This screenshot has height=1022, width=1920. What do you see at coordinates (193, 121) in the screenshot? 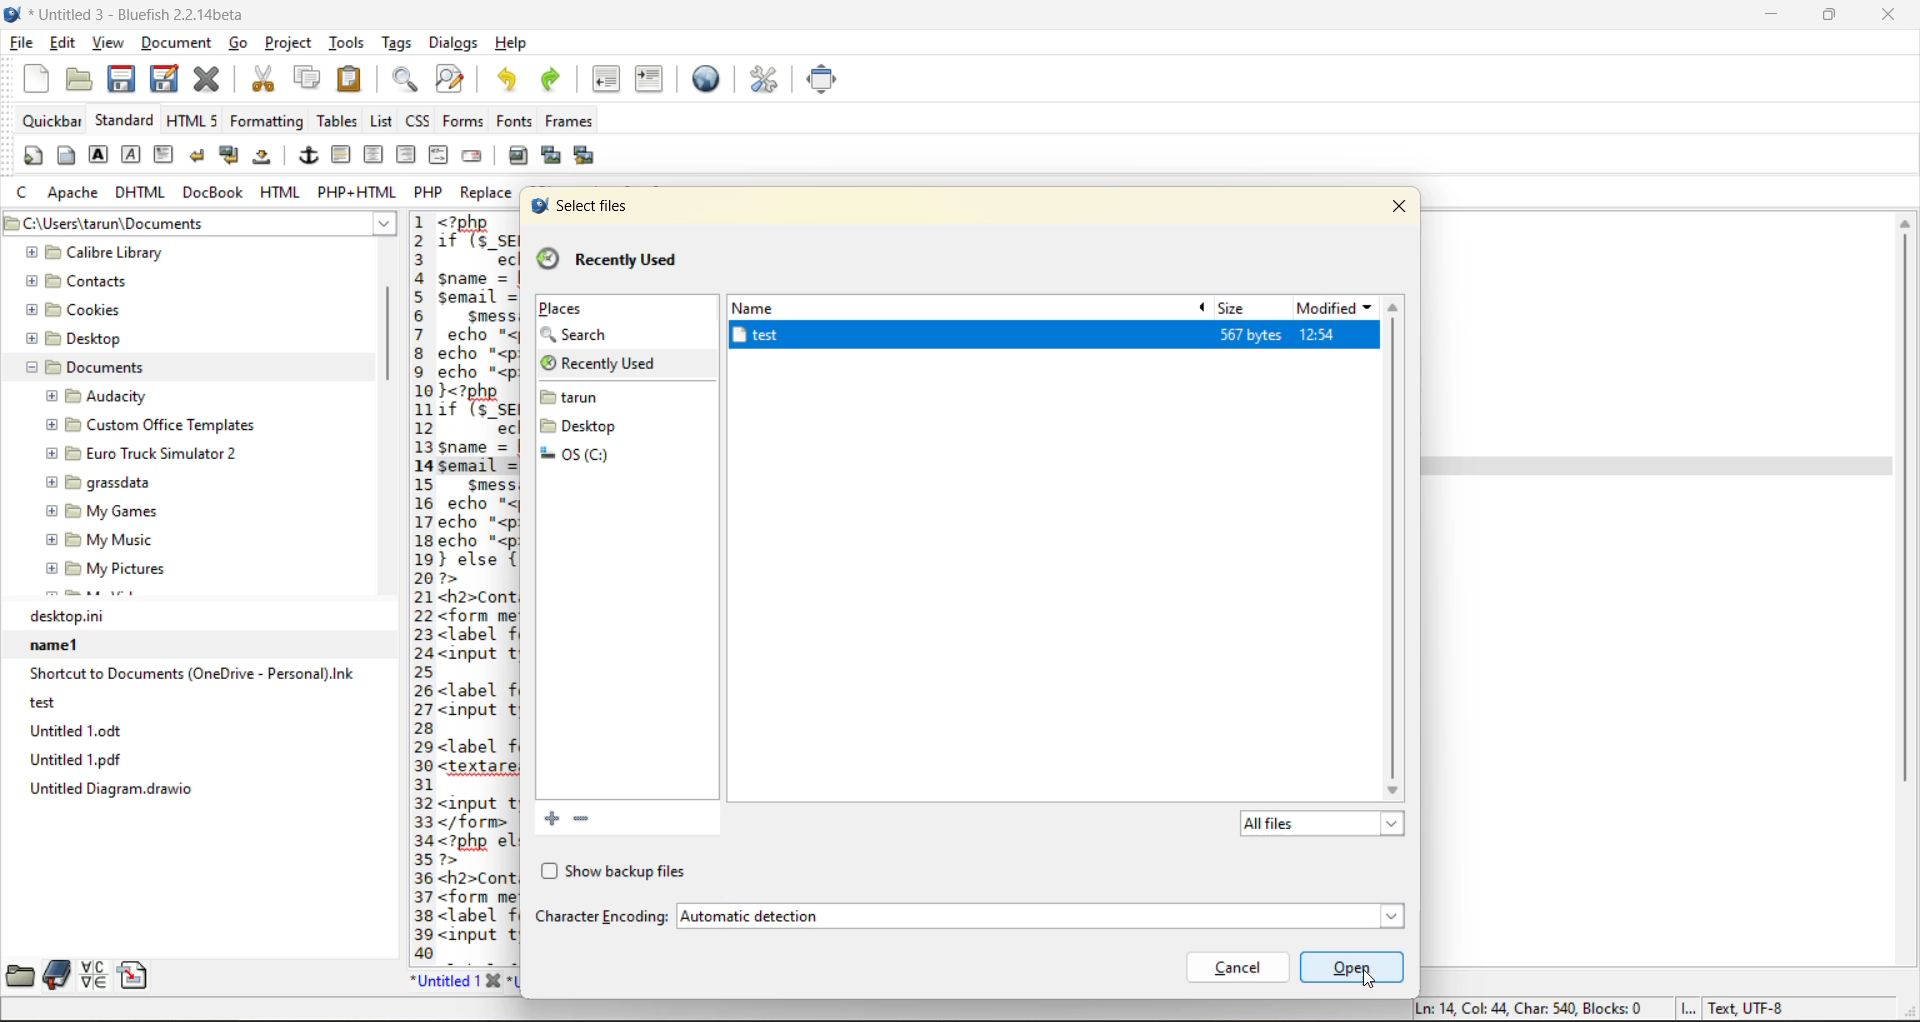
I see `html 5` at bounding box center [193, 121].